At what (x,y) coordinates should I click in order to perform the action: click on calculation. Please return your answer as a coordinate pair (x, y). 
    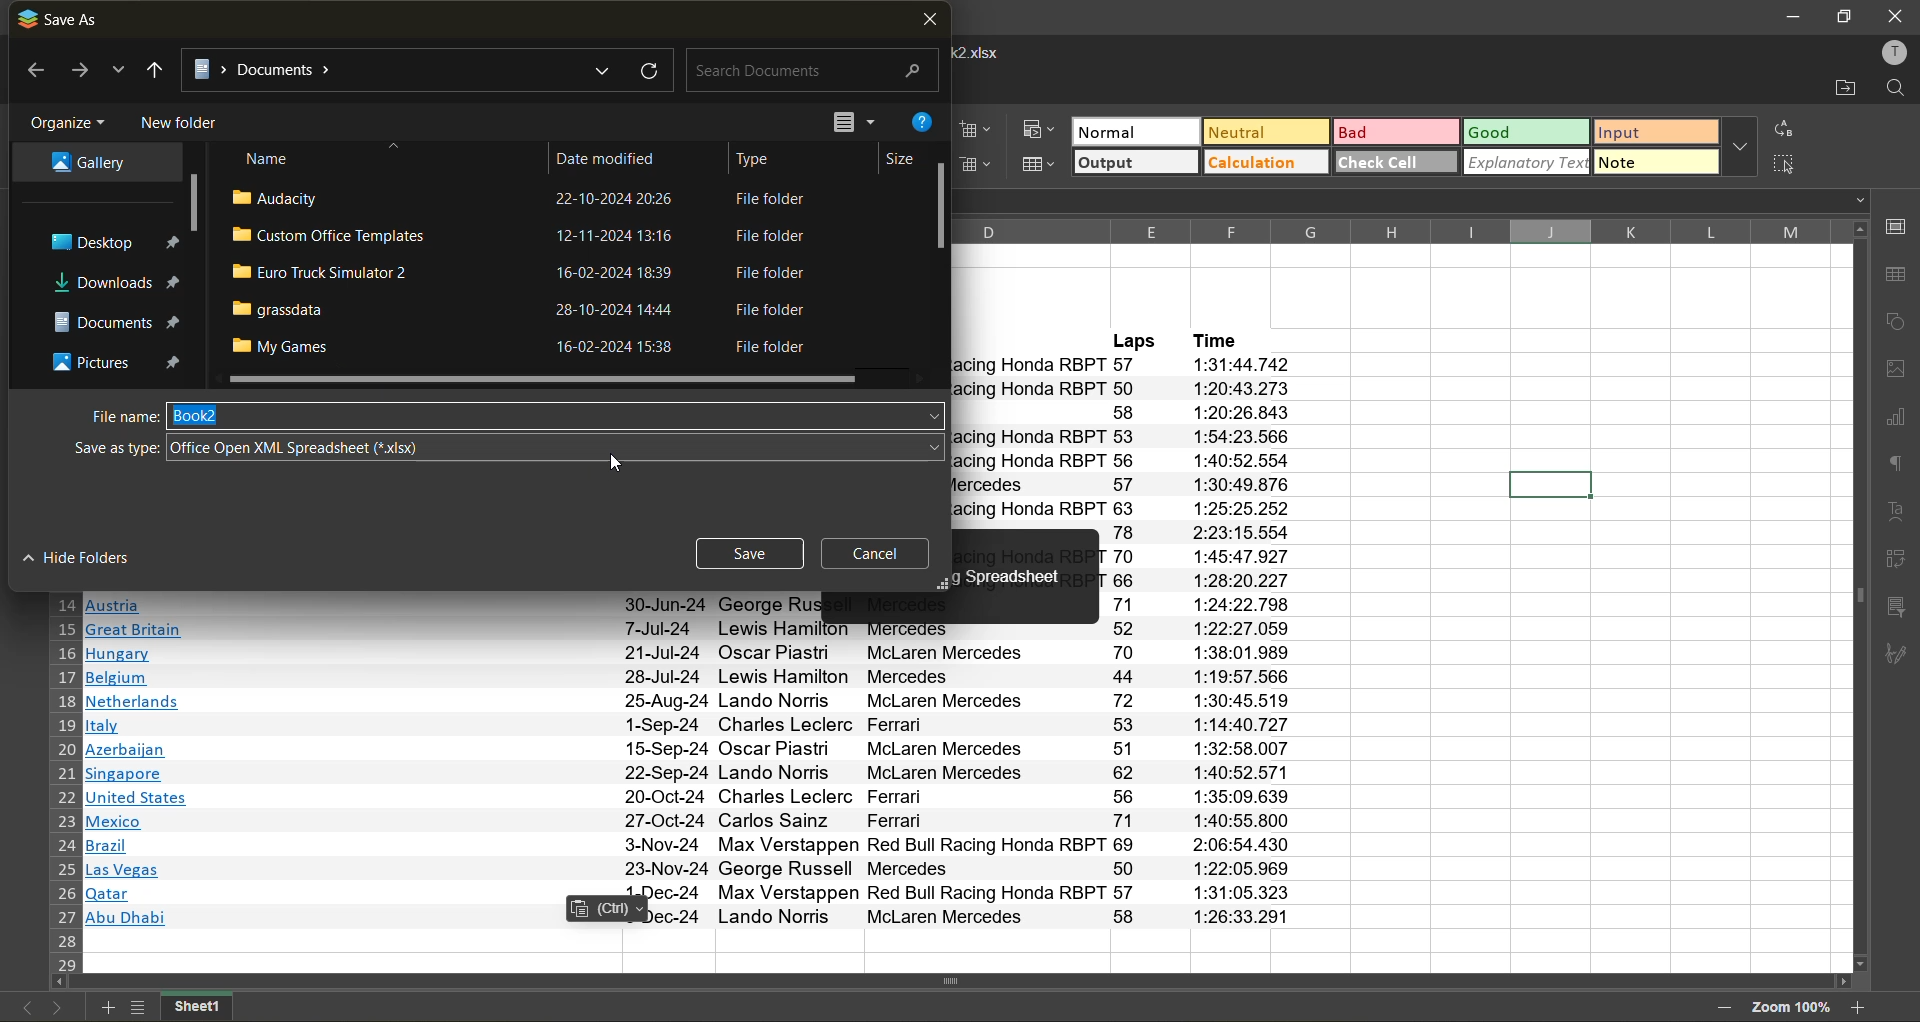
    Looking at the image, I should click on (1266, 164).